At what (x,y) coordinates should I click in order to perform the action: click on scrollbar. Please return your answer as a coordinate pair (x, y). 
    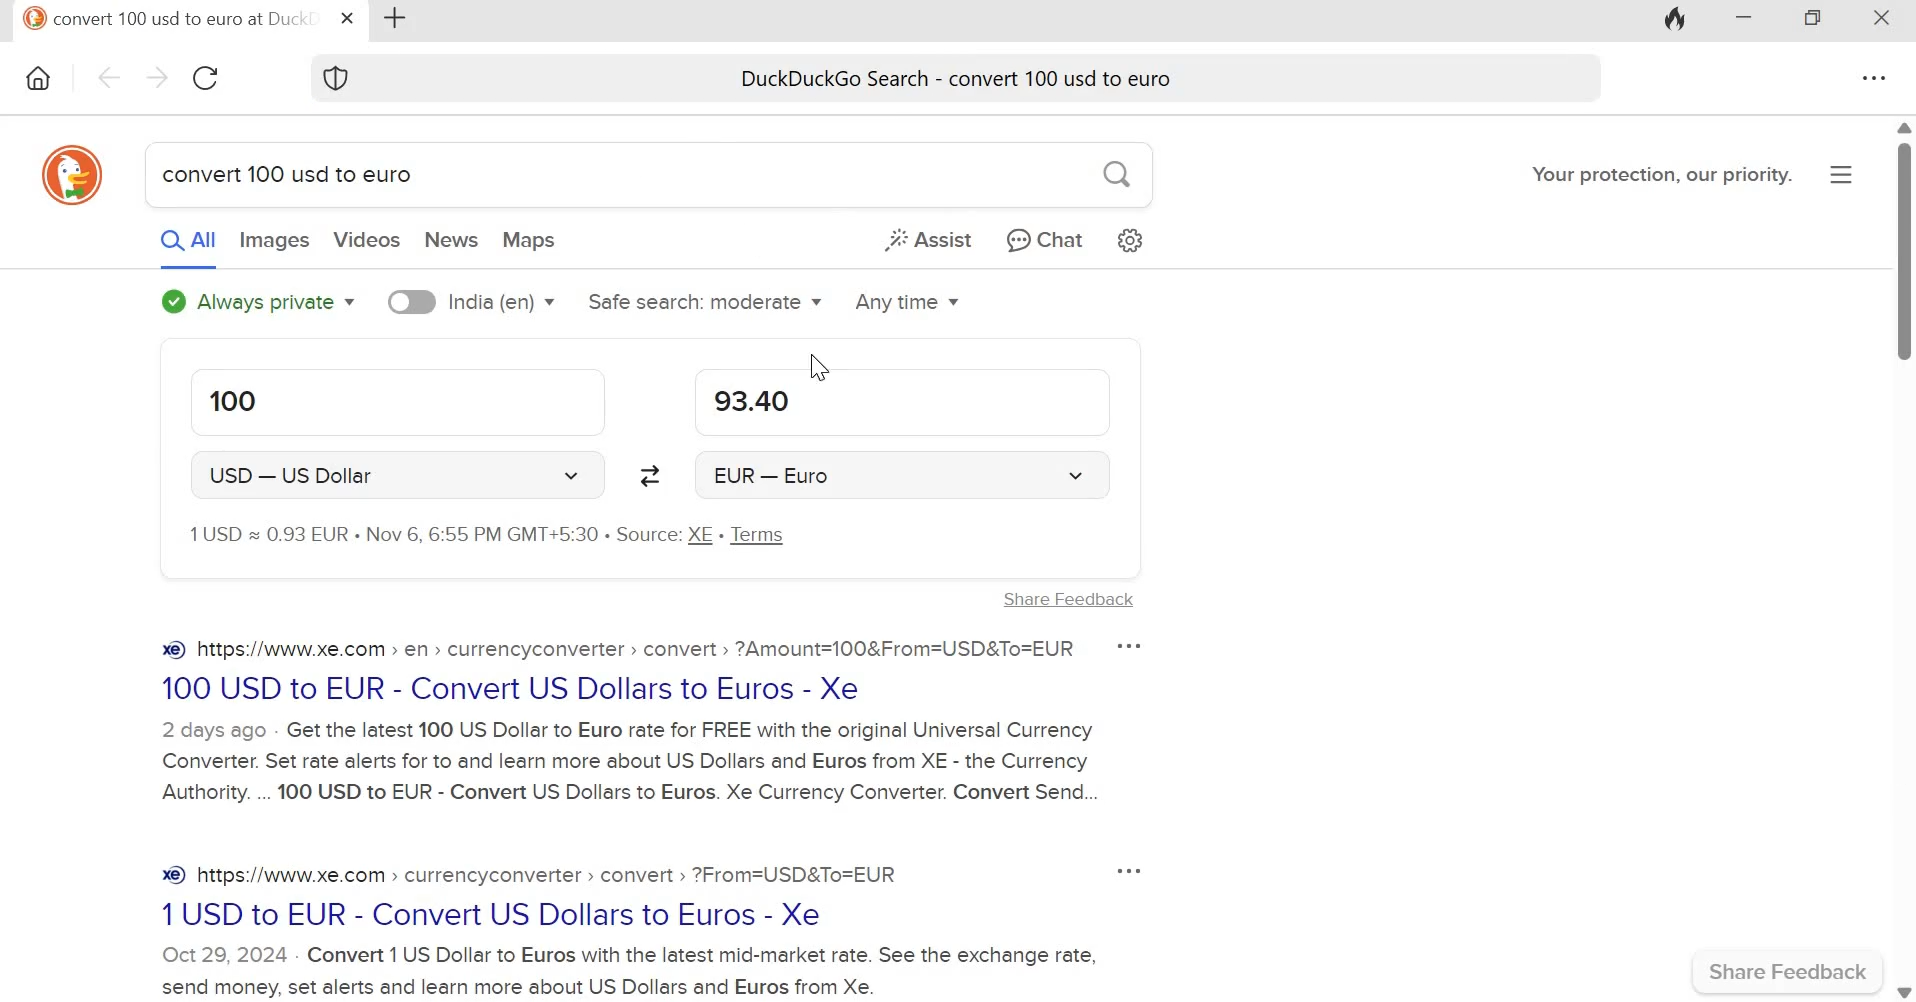
    Looking at the image, I should click on (1904, 559).